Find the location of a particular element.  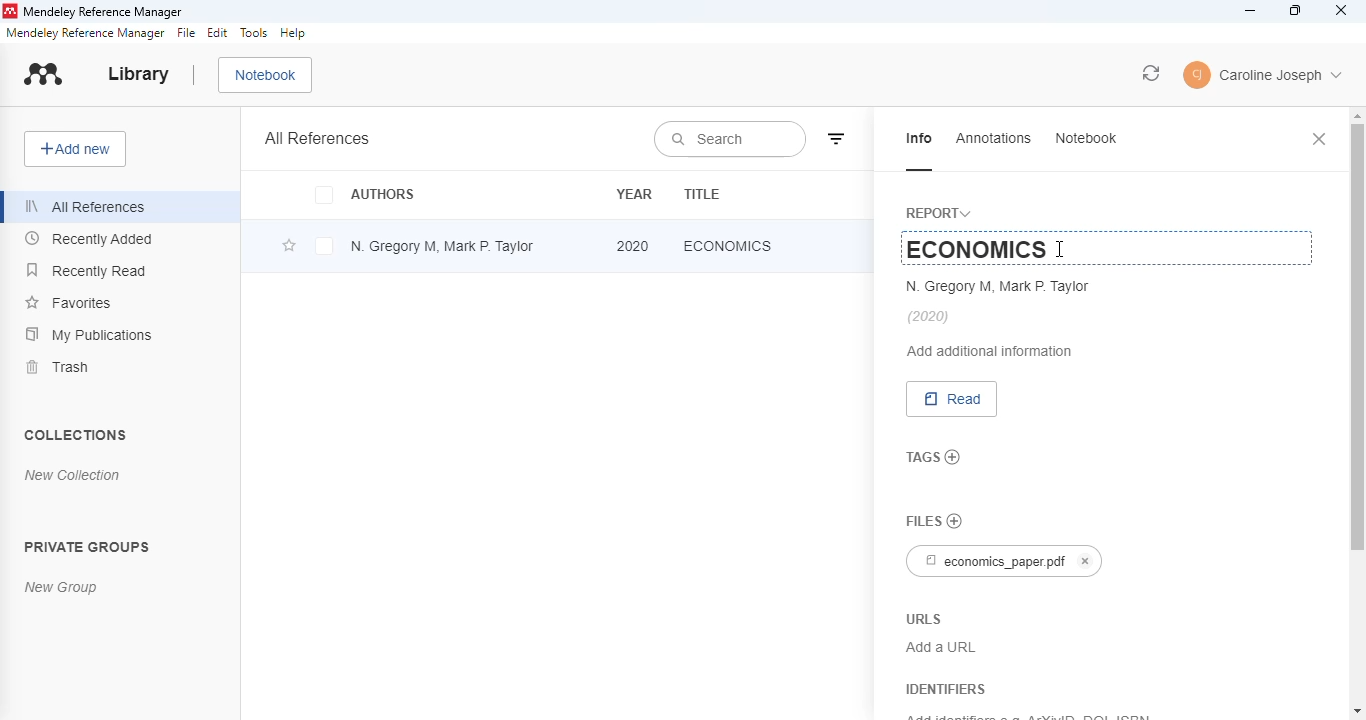

mendeley reference manager is located at coordinates (103, 12).